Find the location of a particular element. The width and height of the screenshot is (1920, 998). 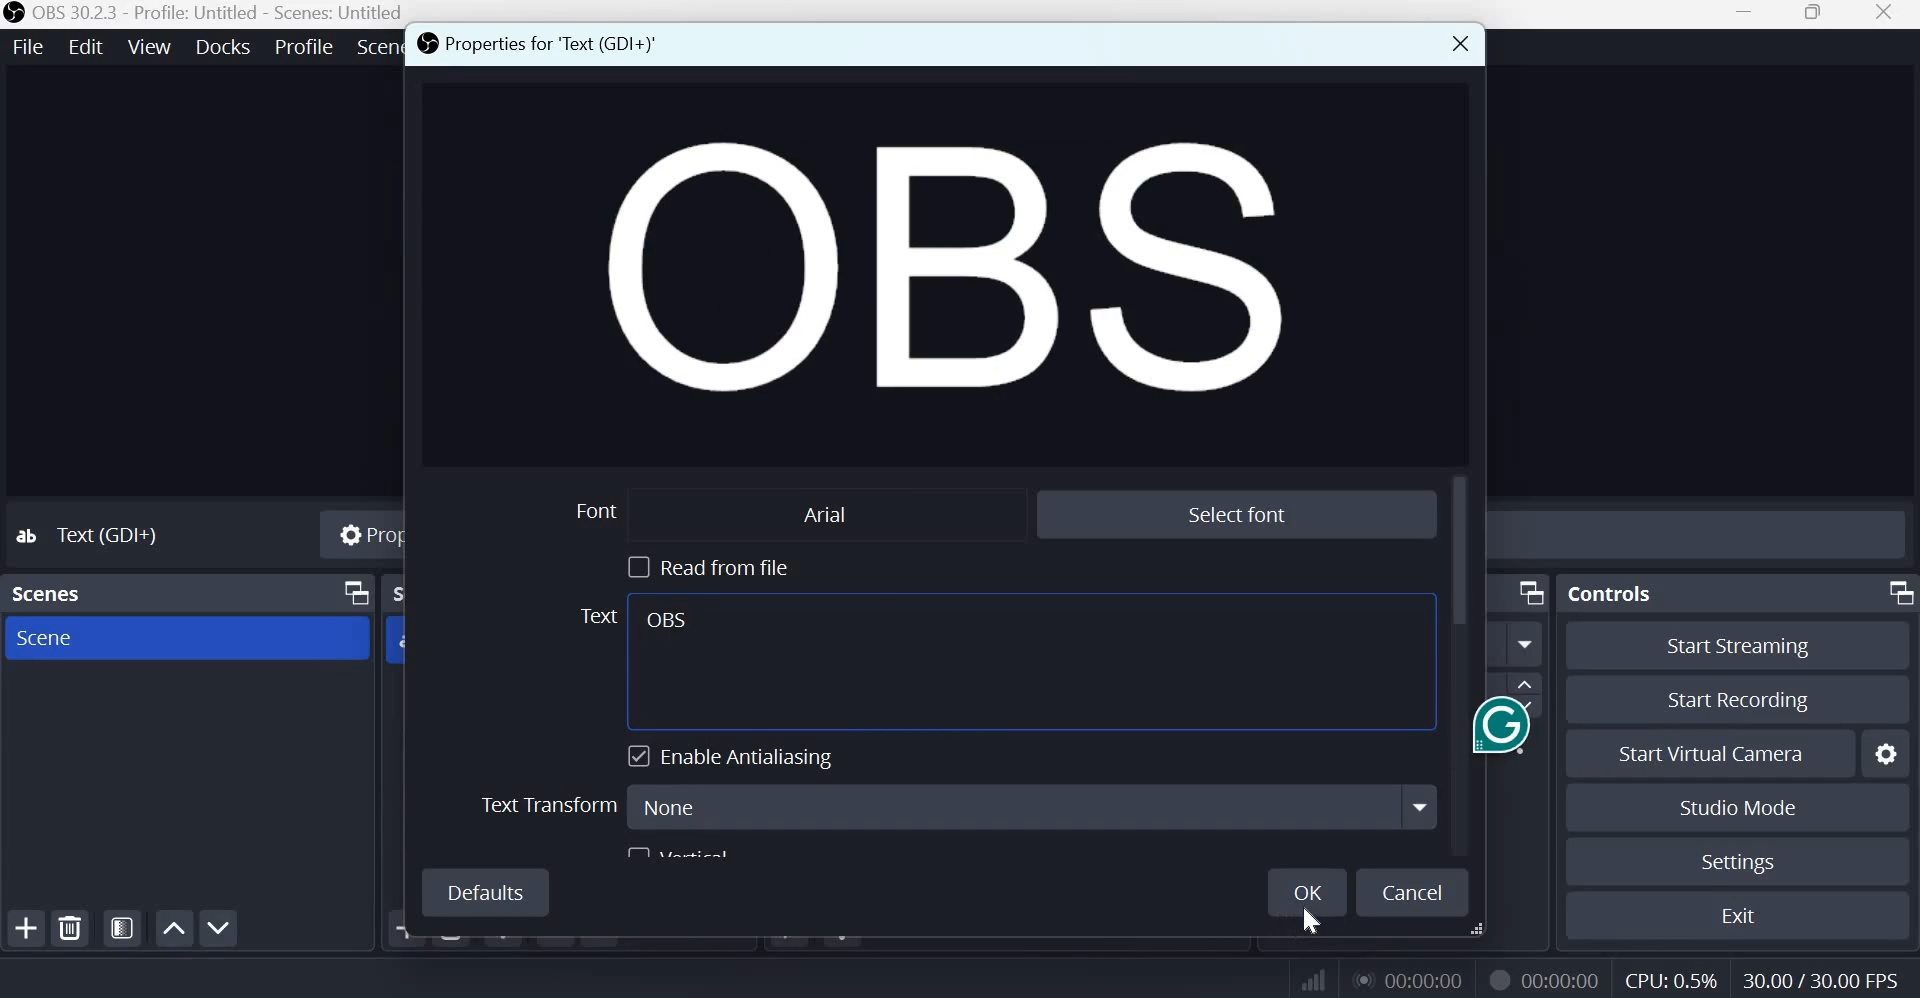

vertical scroll bar is located at coordinates (1466, 547).